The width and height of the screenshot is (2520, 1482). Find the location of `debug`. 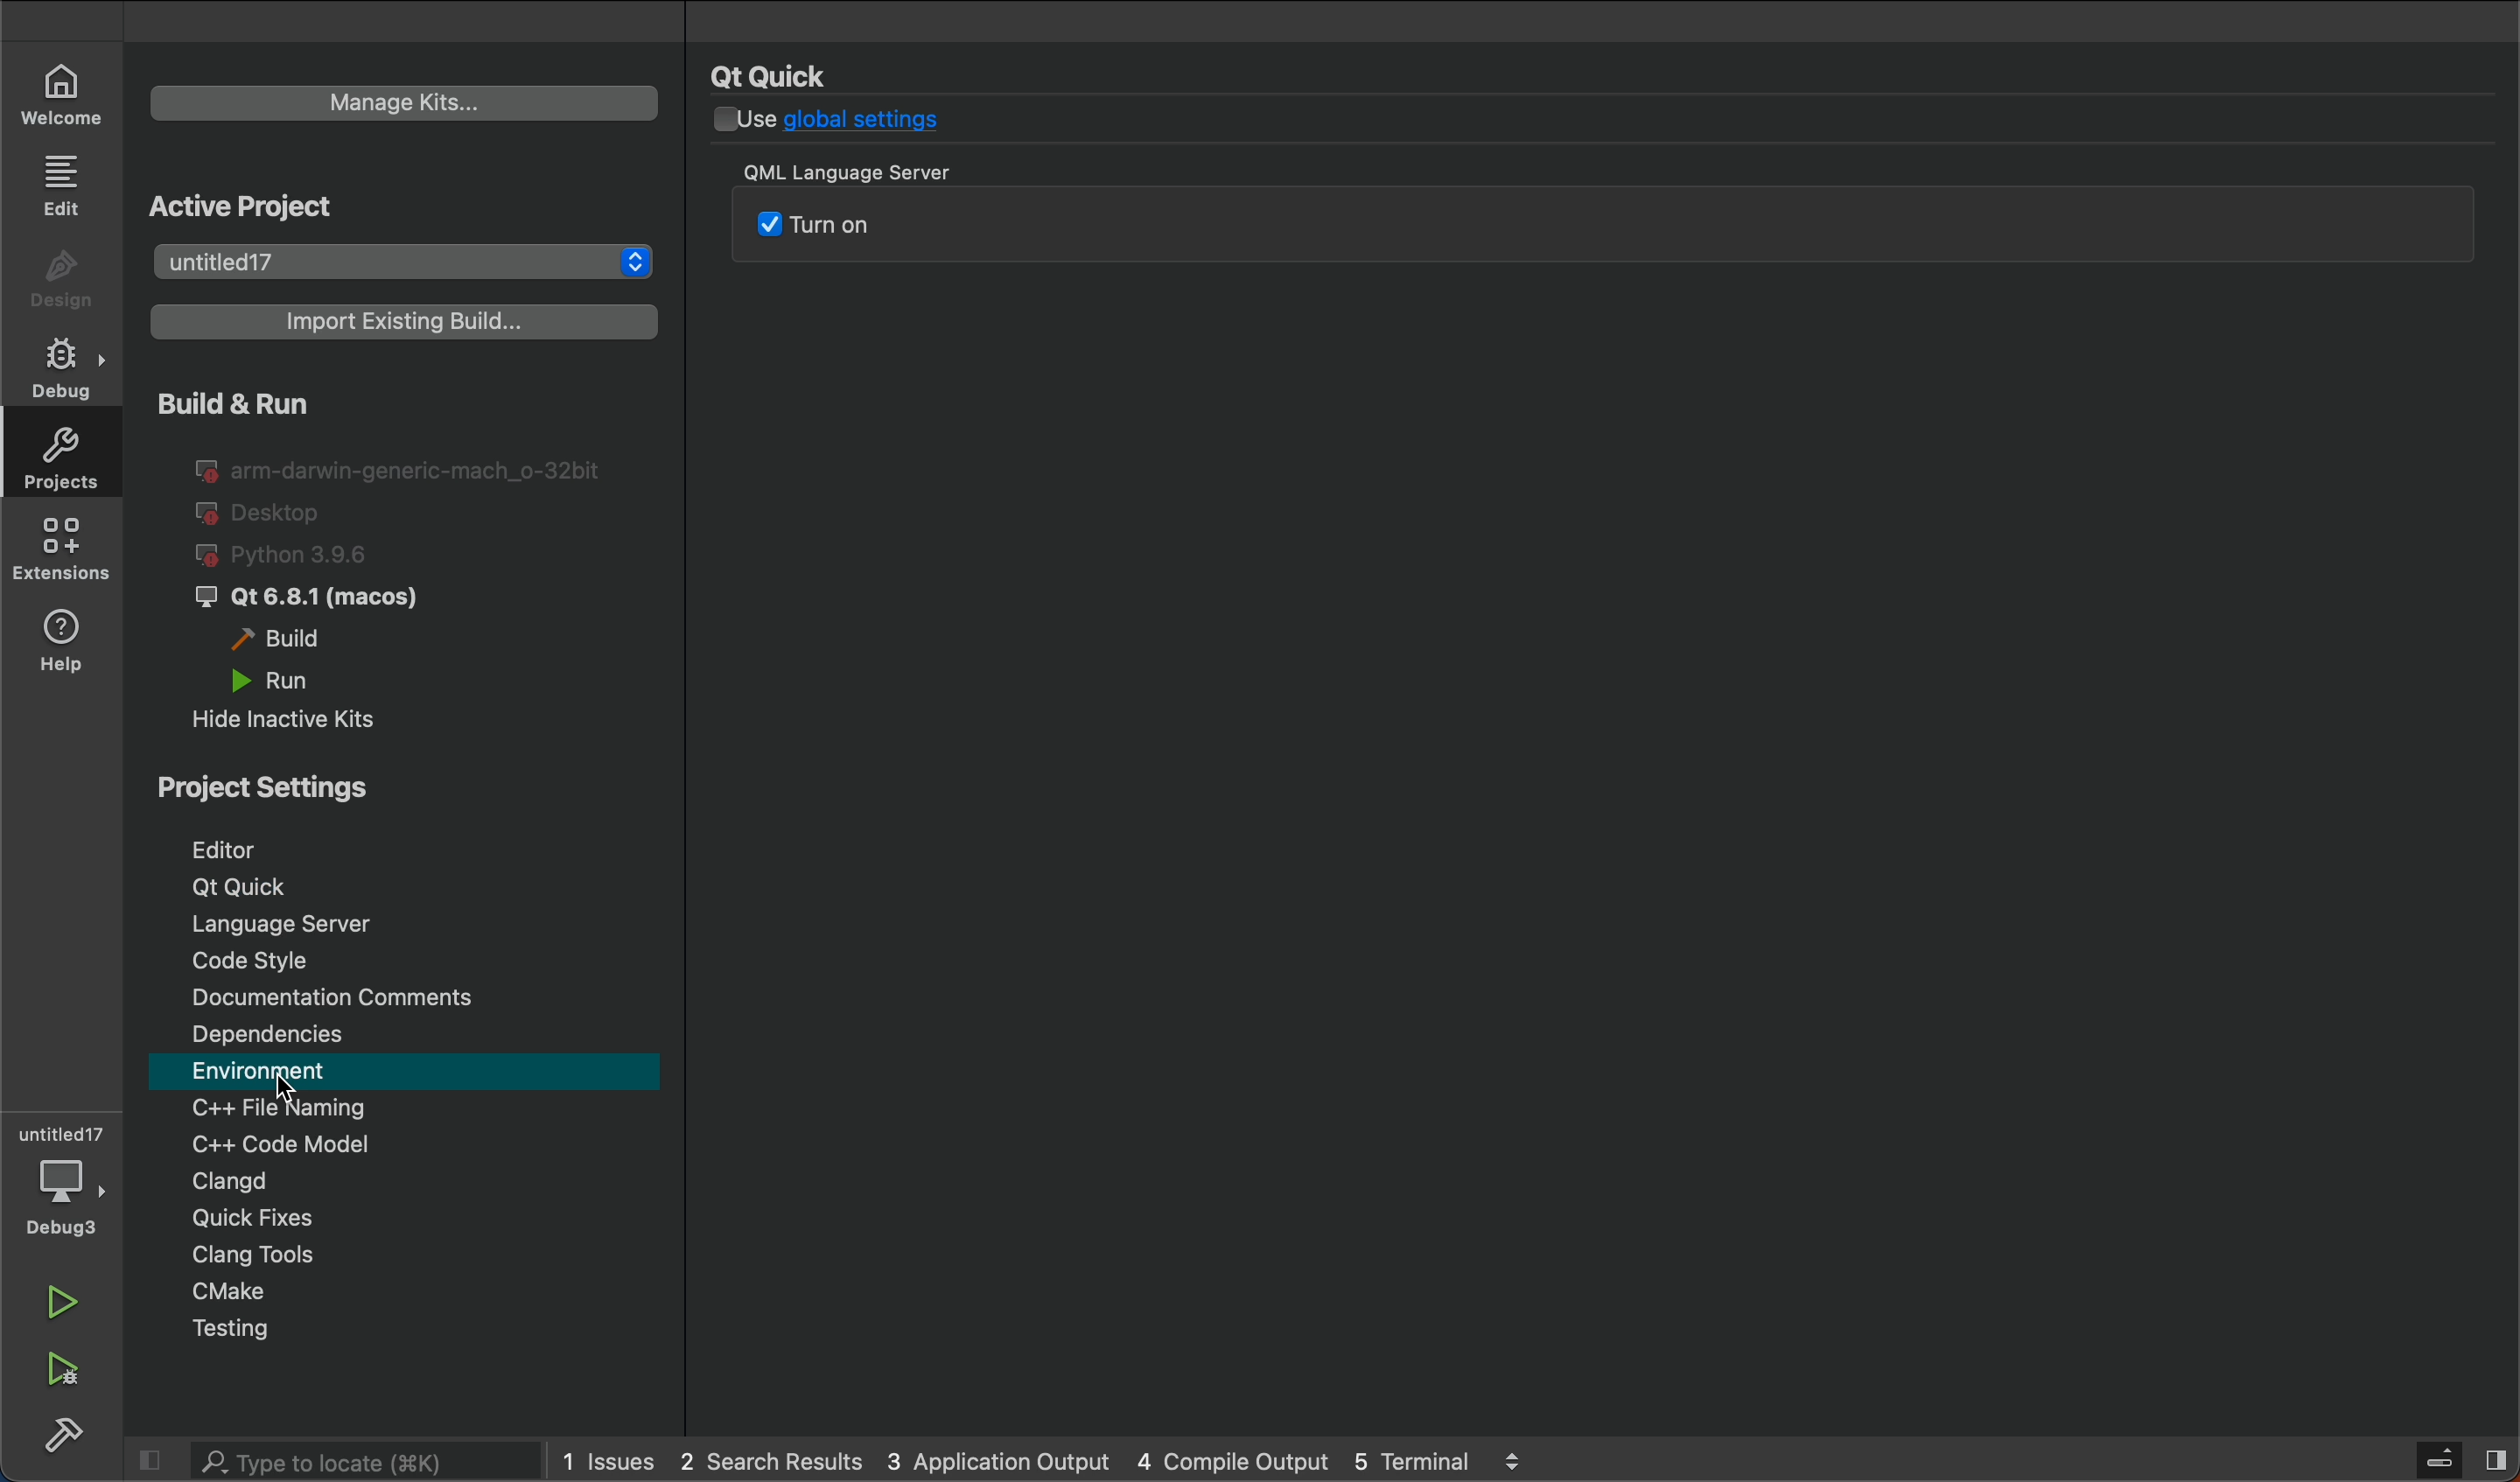

debug is located at coordinates (68, 1180).